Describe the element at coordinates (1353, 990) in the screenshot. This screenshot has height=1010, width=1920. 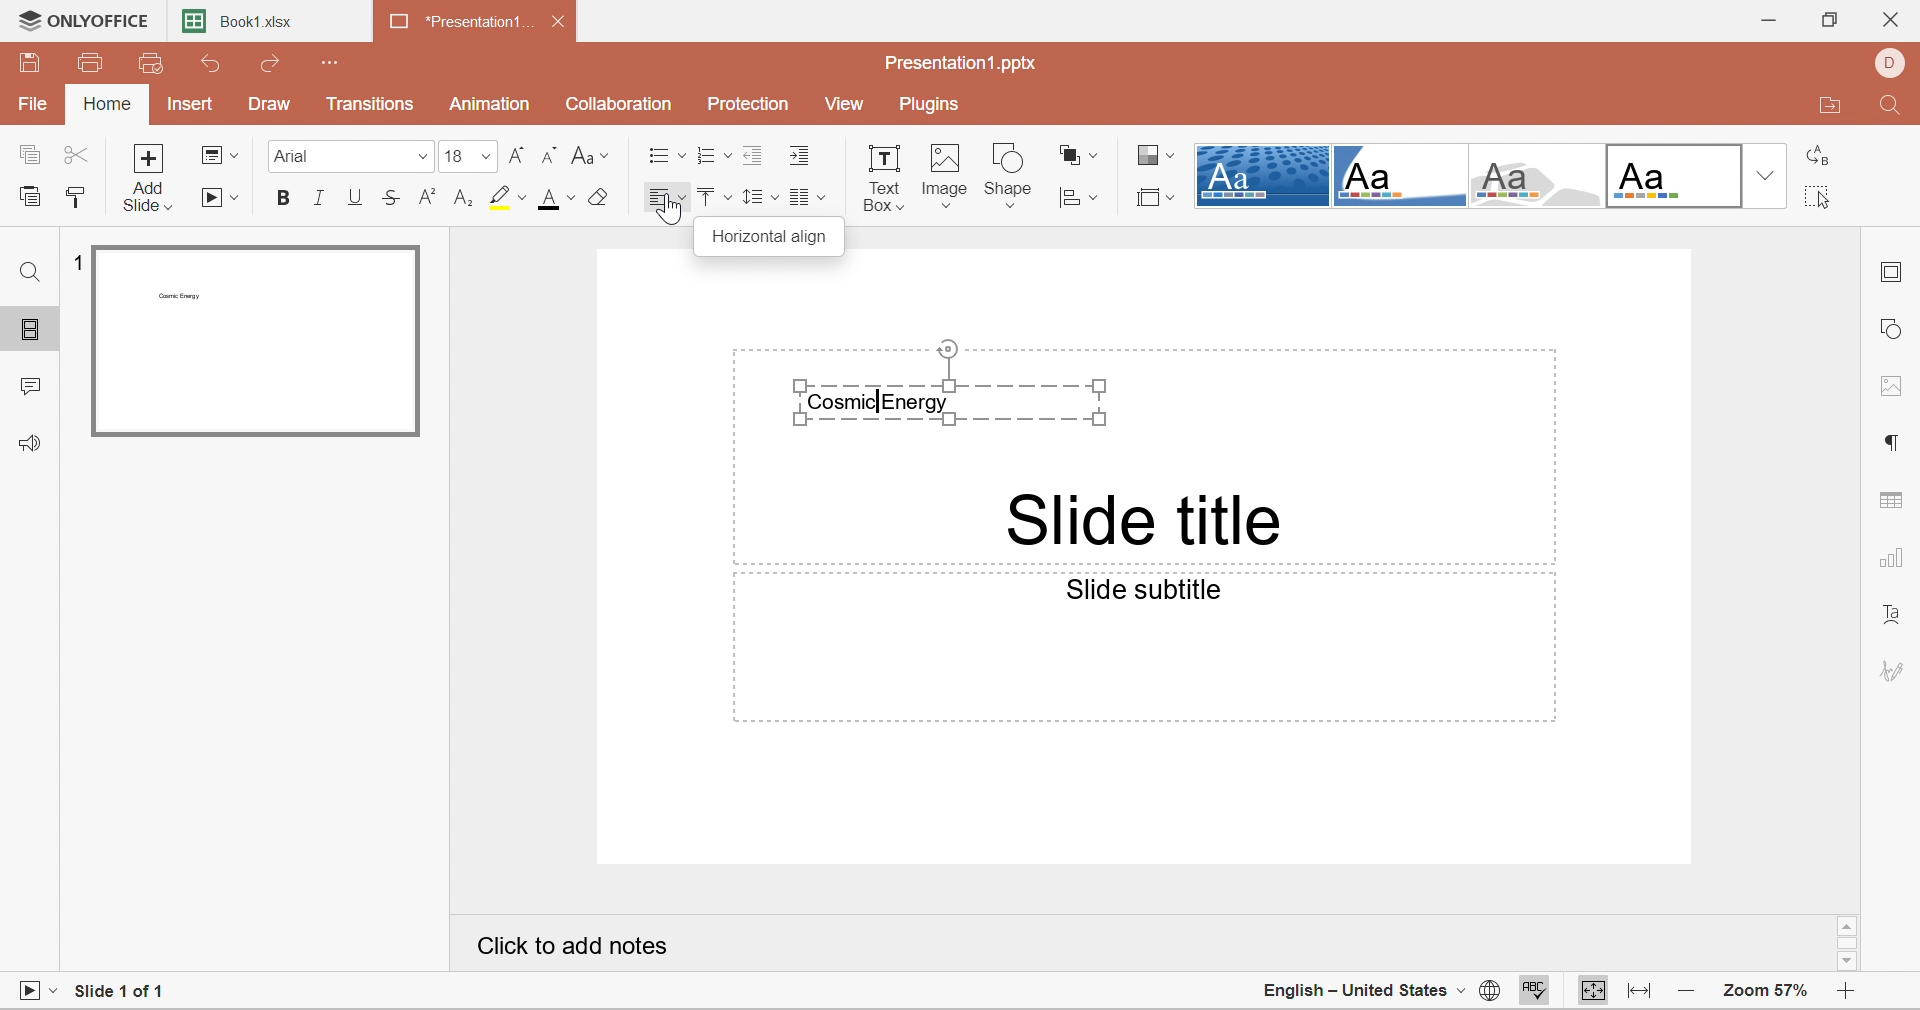
I see `English - United States` at that location.